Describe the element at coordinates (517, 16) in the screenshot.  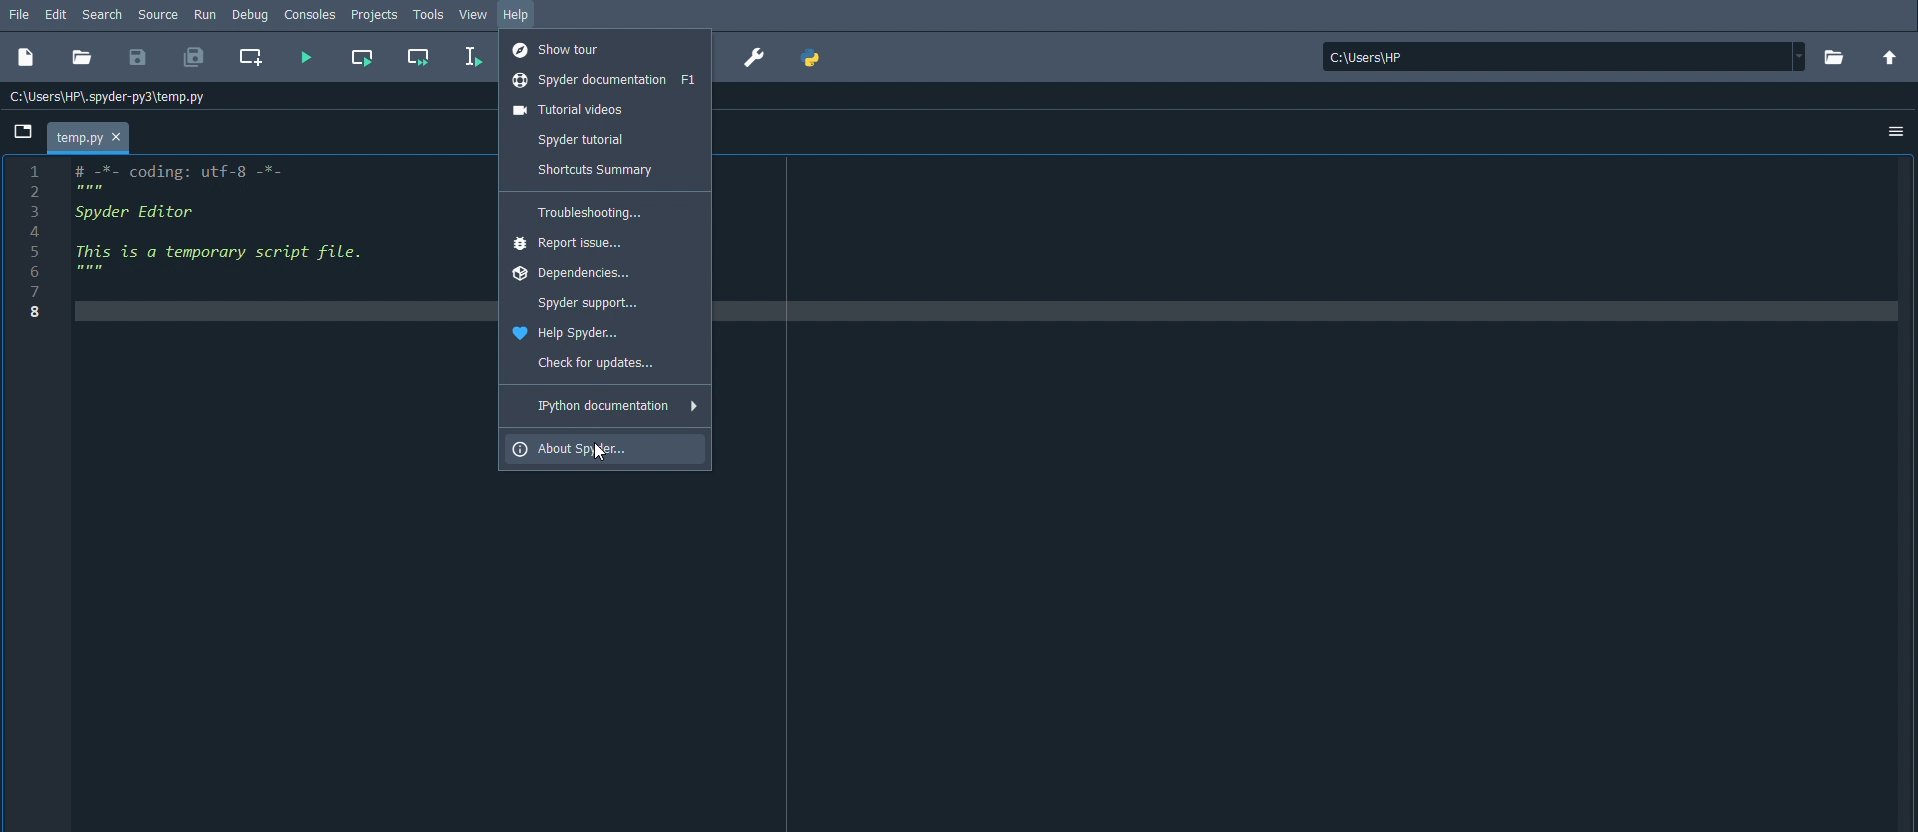
I see `Help` at that location.